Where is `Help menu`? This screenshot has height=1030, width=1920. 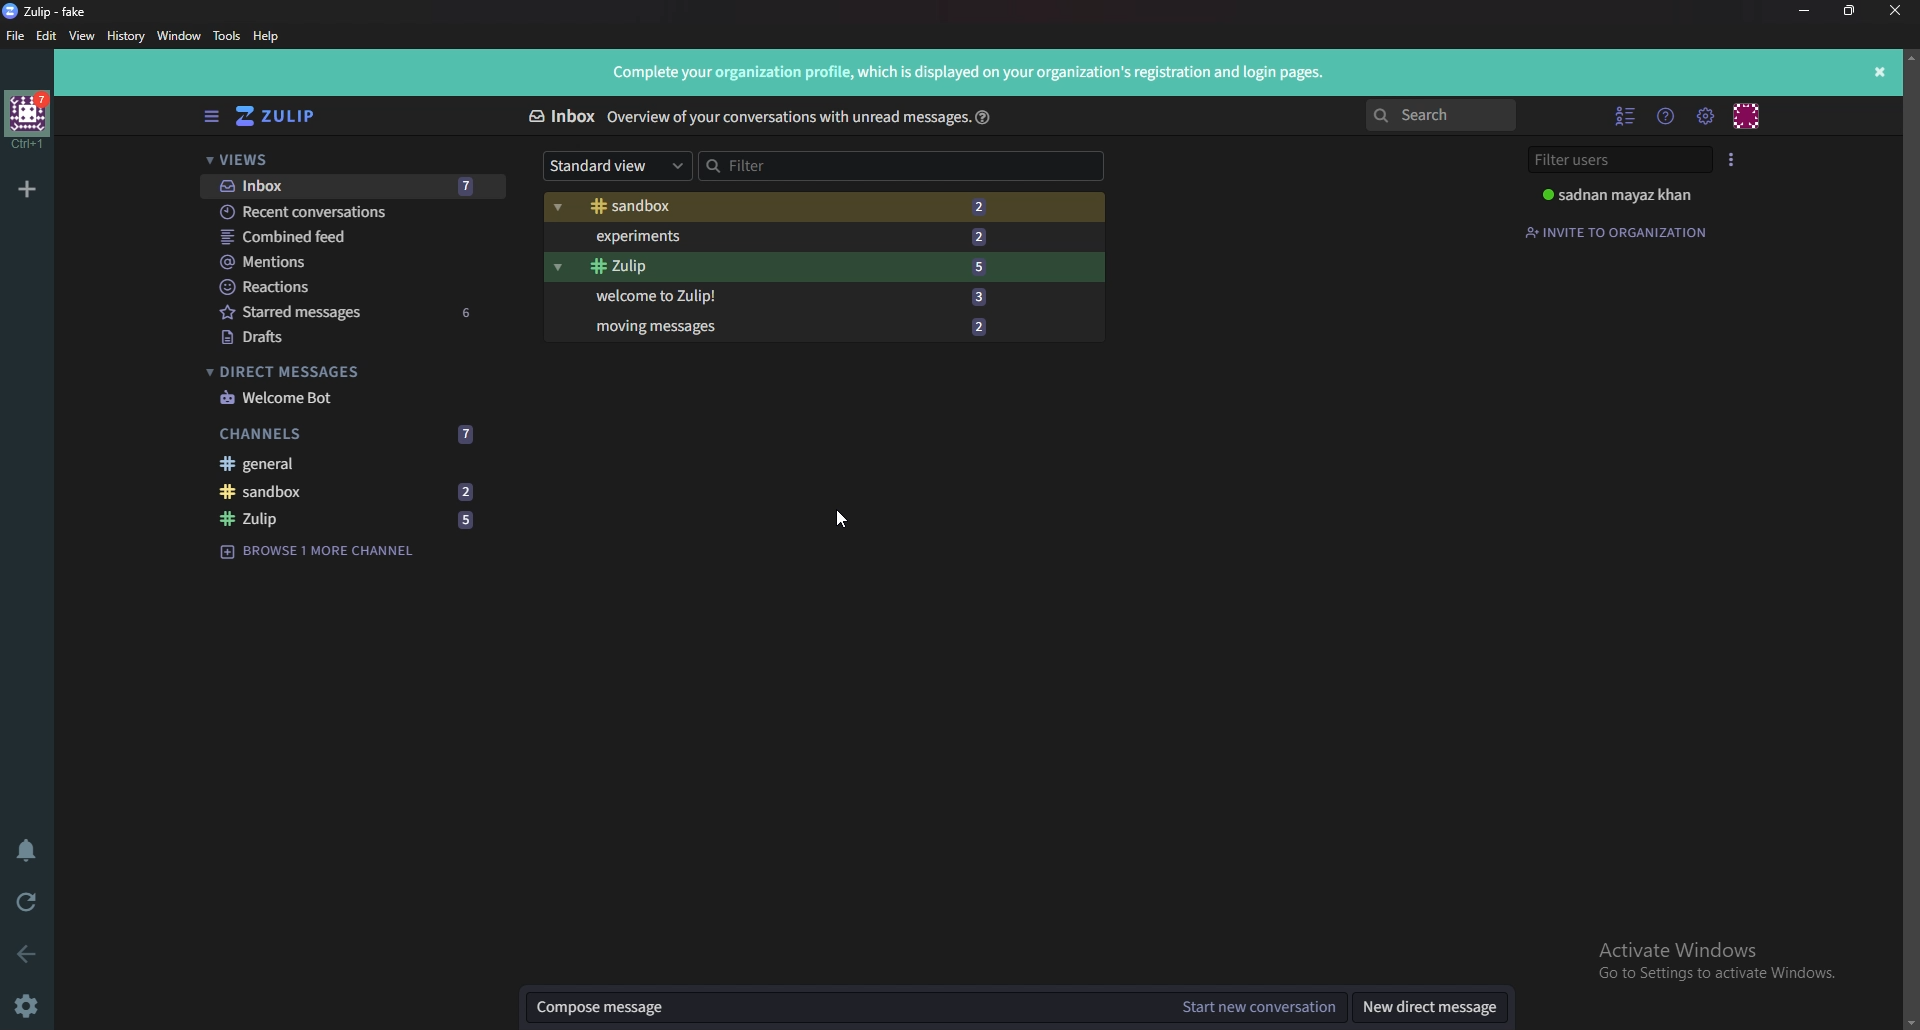
Help menu is located at coordinates (1665, 116).